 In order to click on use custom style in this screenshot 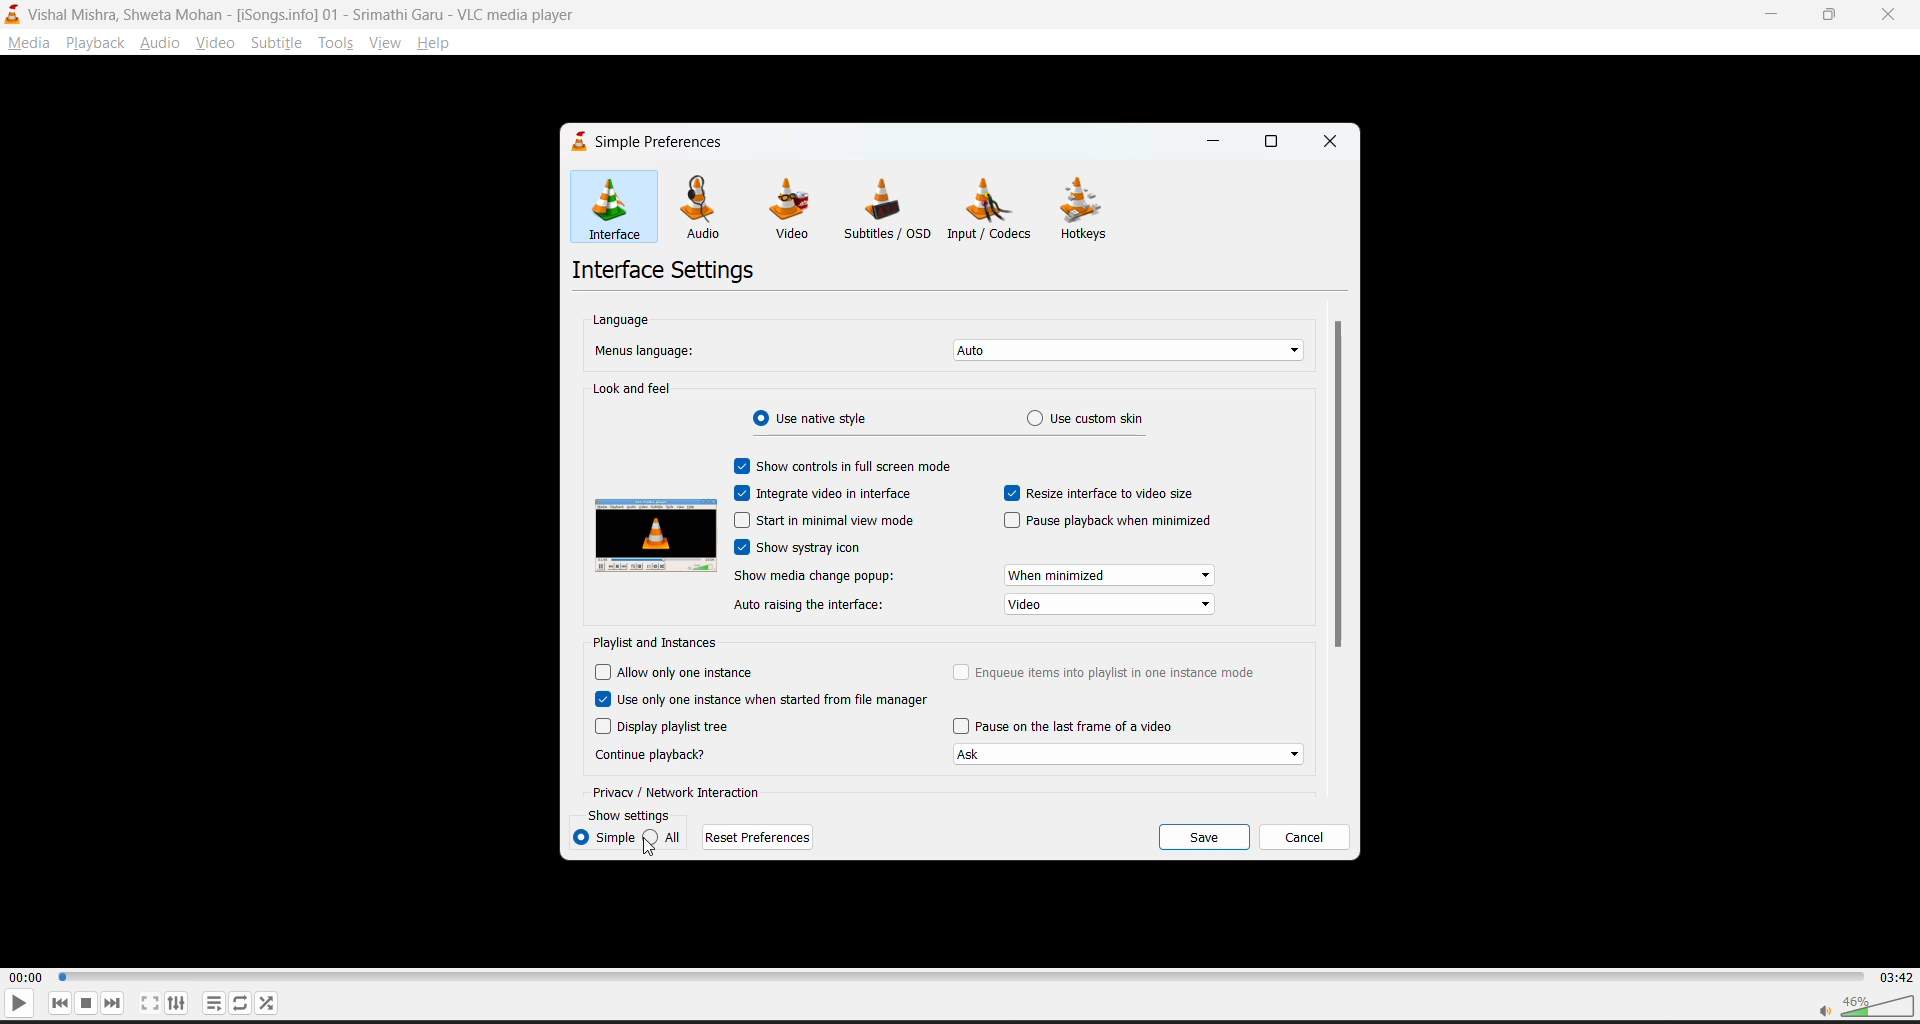, I will do `click(1092, 418)`.